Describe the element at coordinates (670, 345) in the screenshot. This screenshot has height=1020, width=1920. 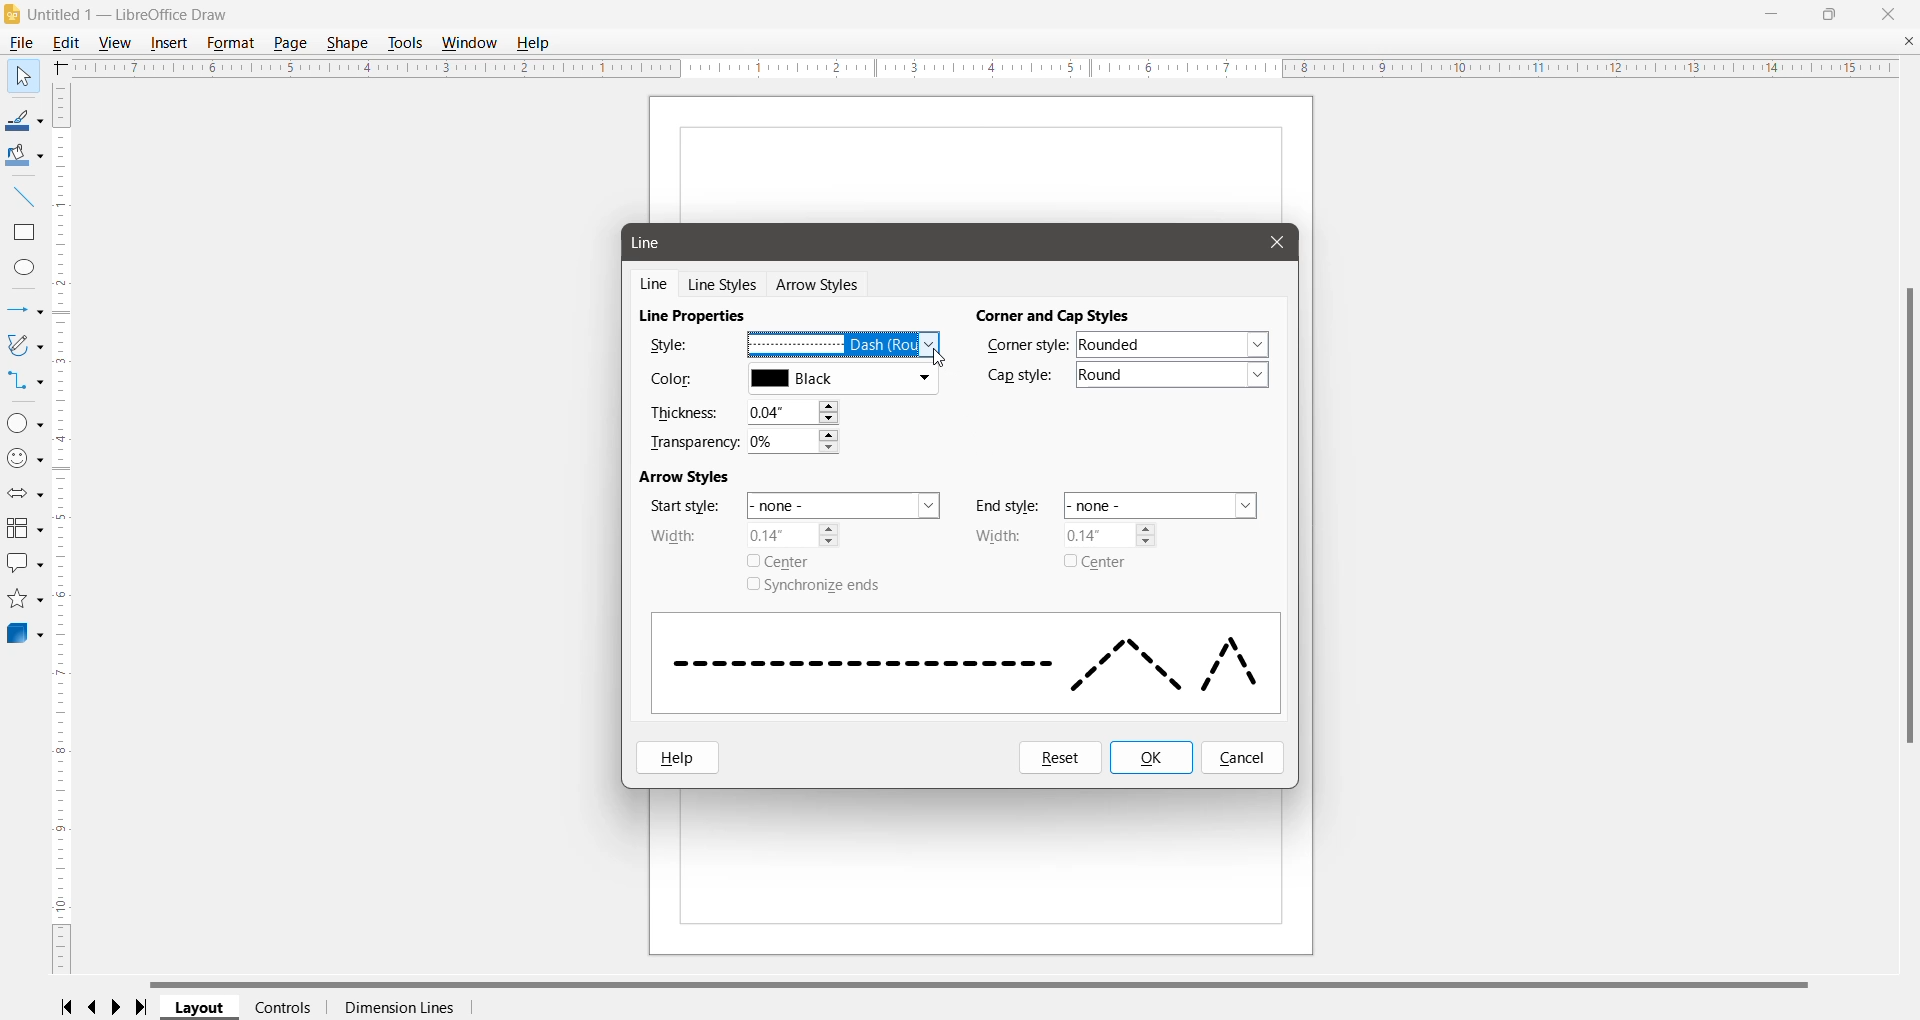
I see `Style` at that location.